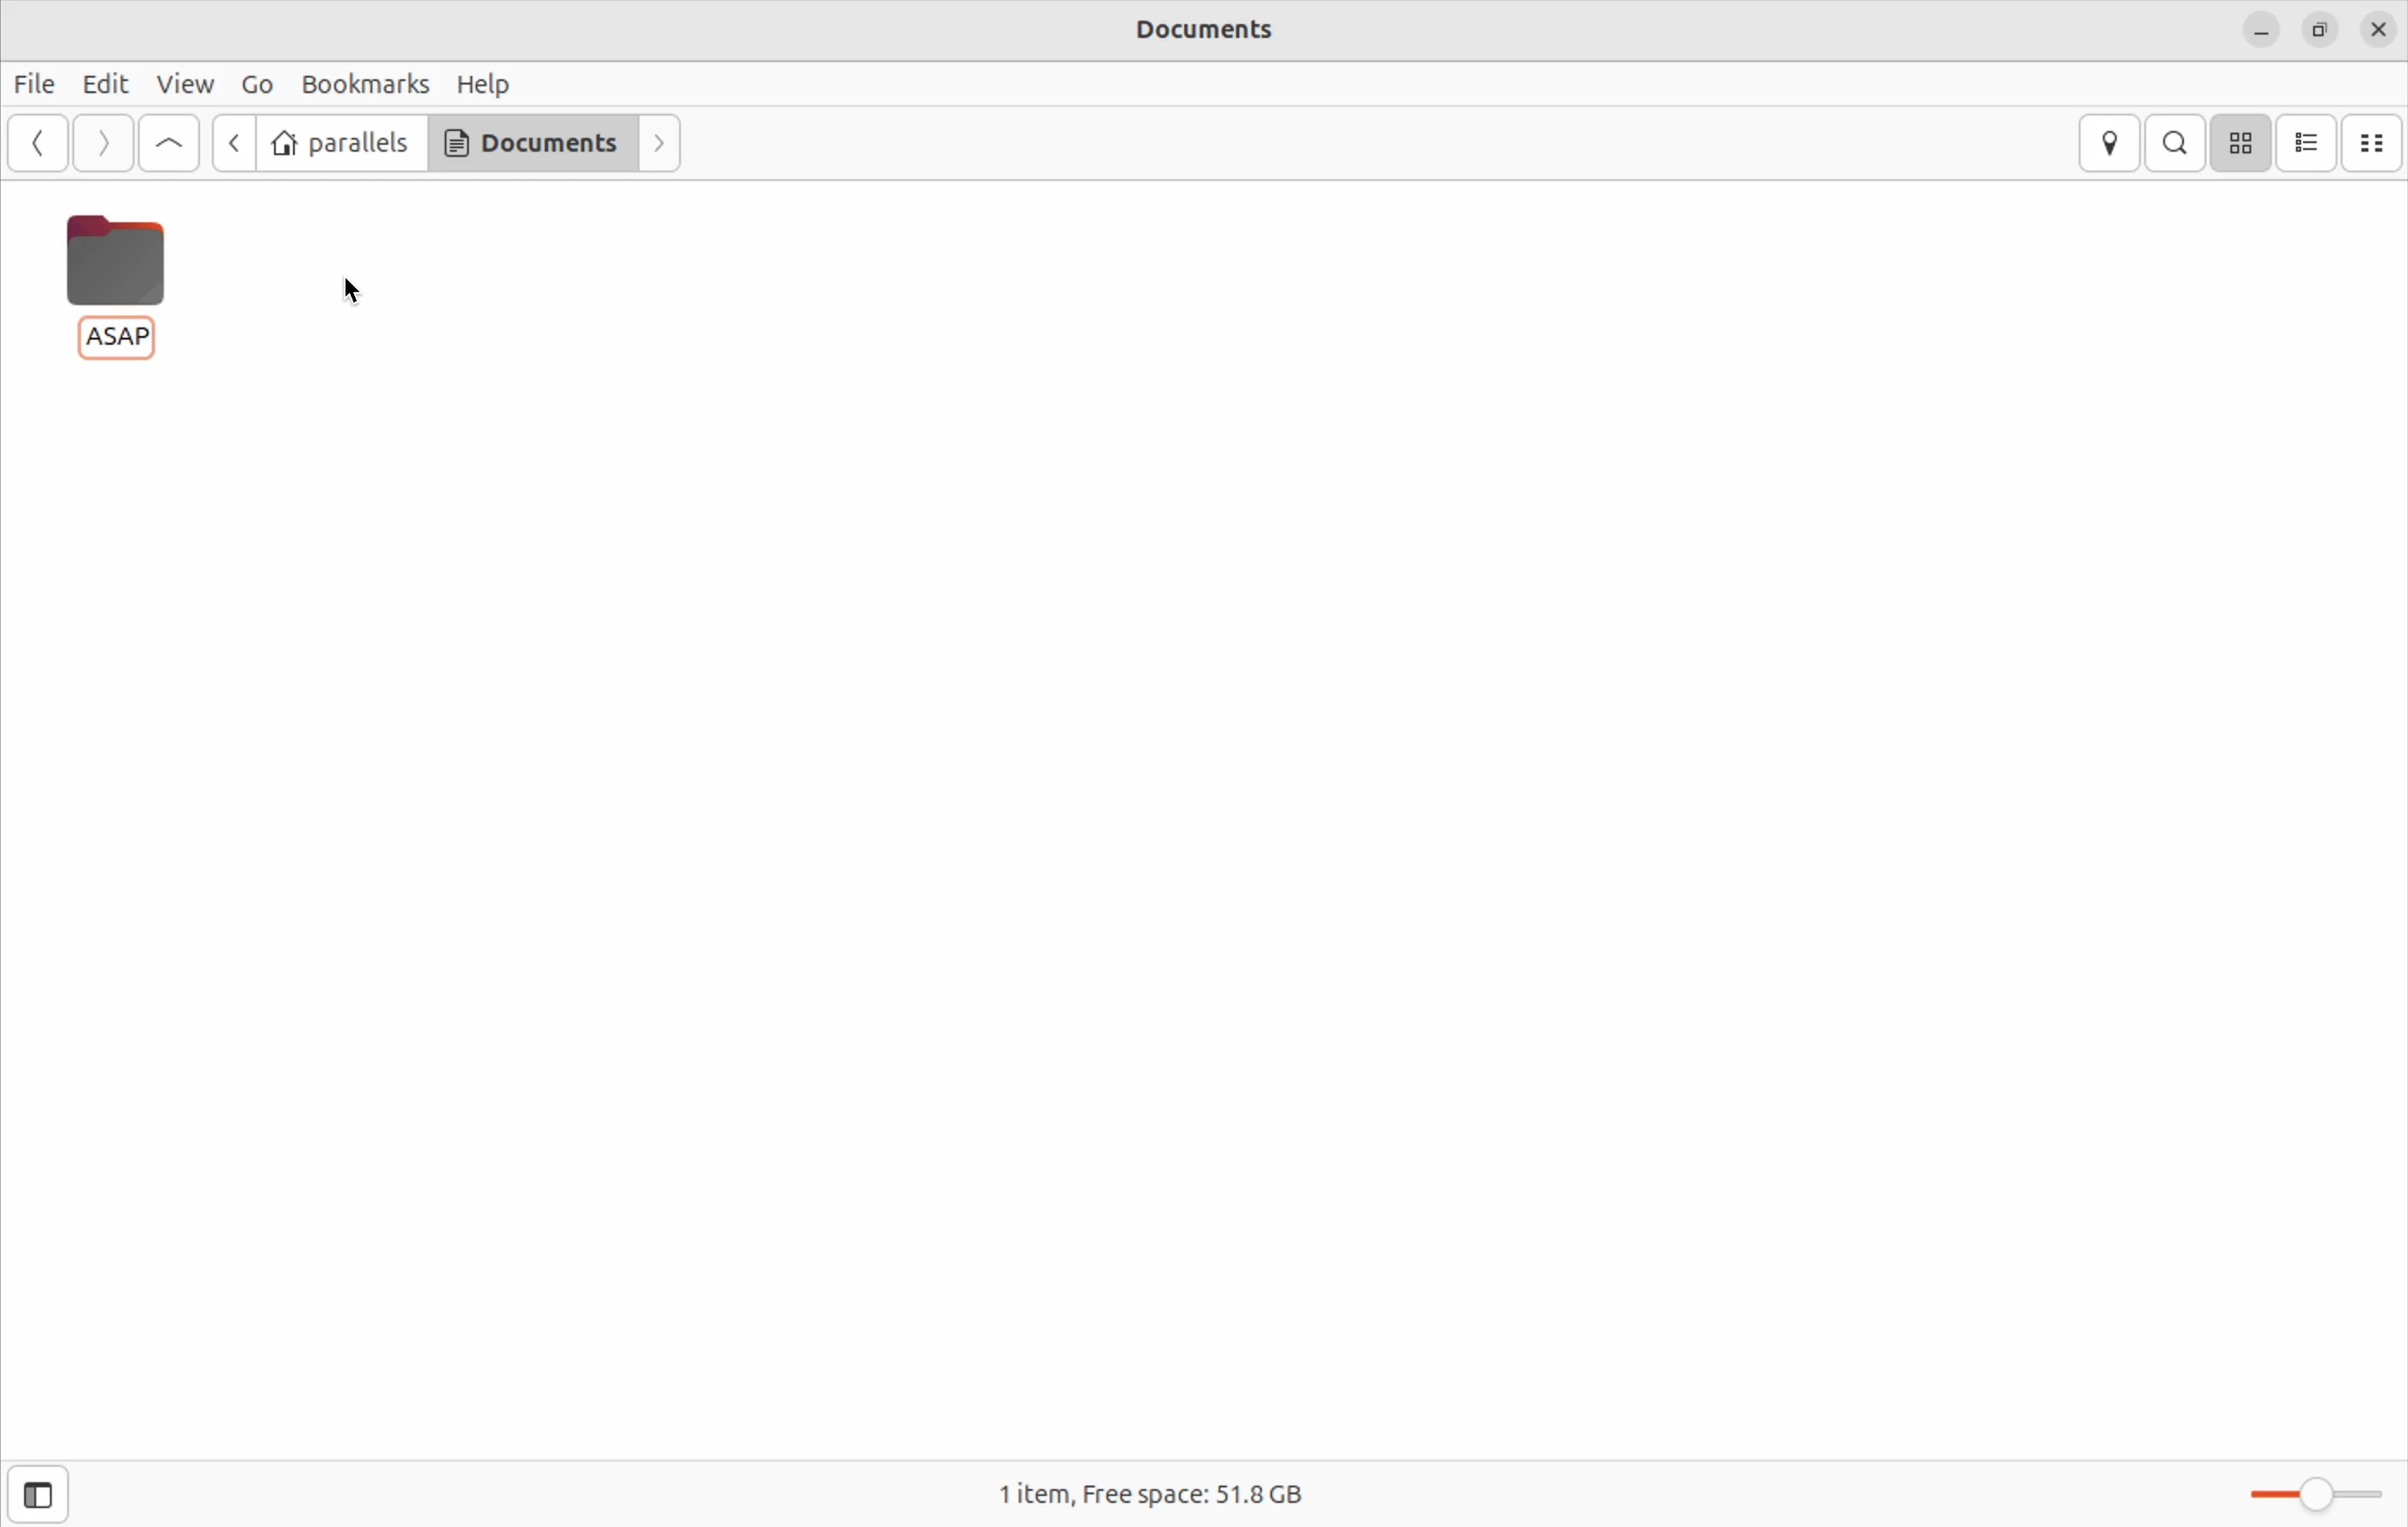  Describe the element at coordinates (1191, 28) in the screenshot. I see `Documents` at that location.